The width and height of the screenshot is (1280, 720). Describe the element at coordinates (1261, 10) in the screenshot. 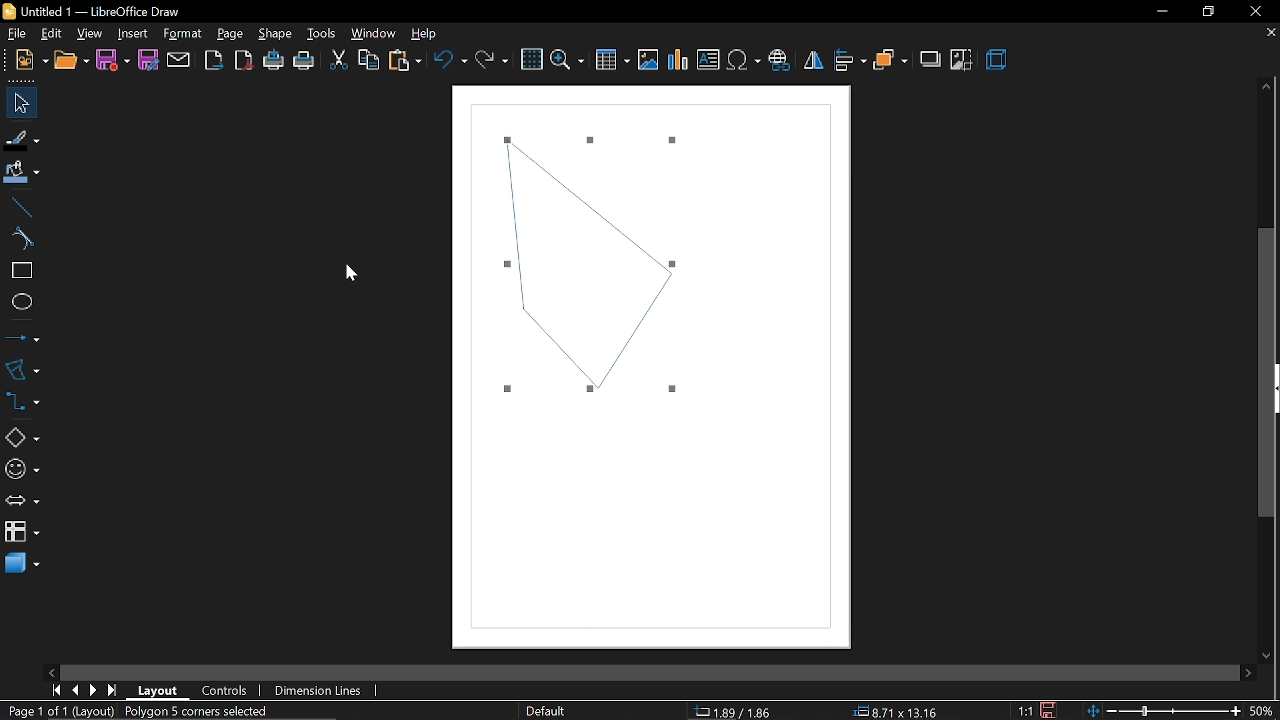

I see `close` at that location.